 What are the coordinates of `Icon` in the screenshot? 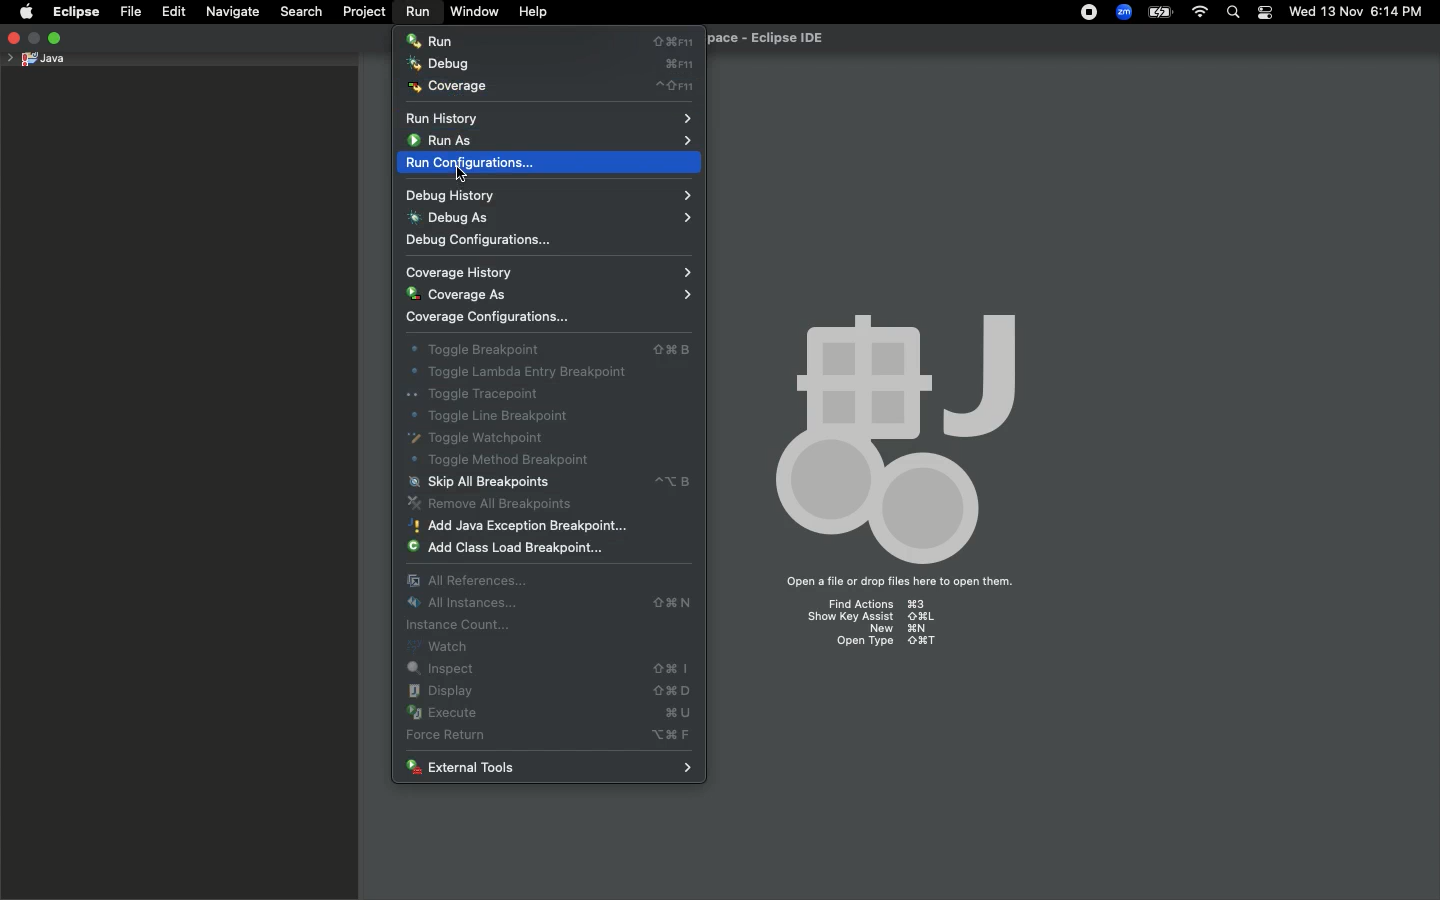 It's located at (898, 437).